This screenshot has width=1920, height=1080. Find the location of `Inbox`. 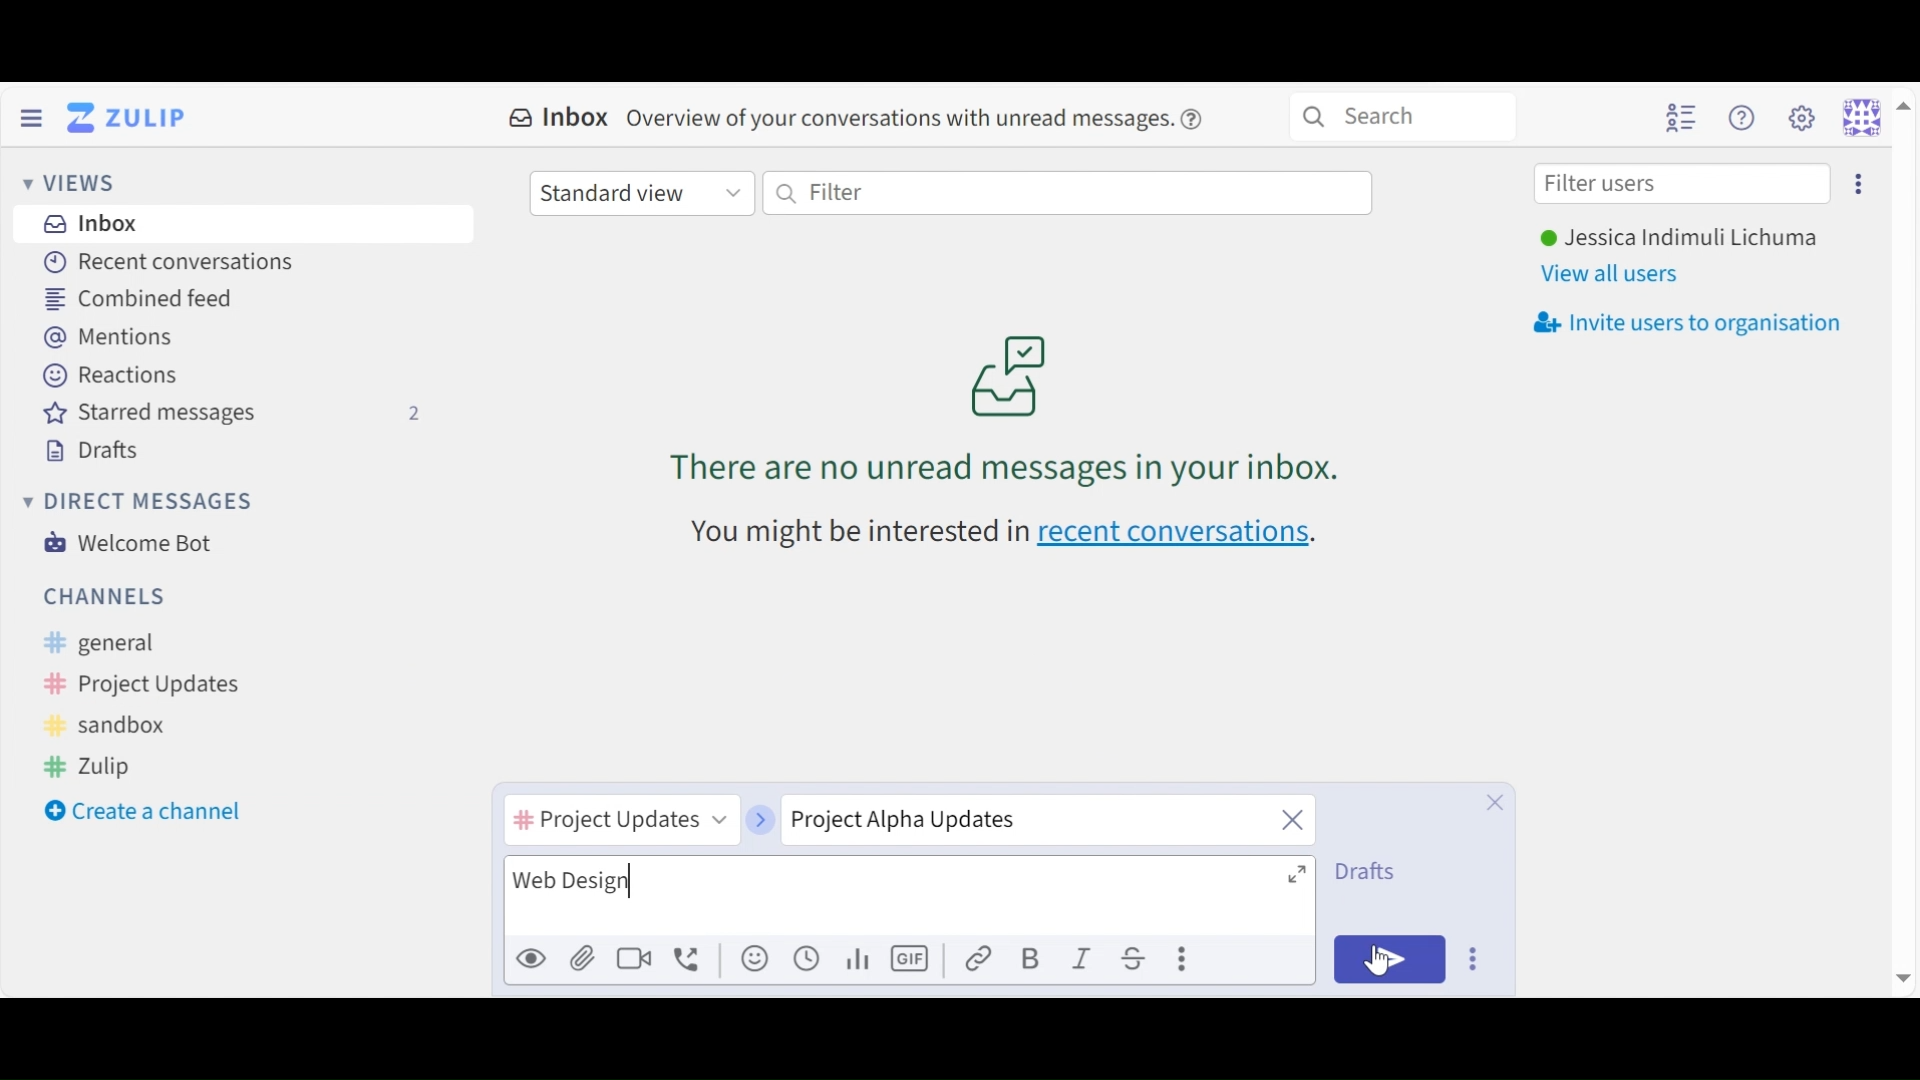

Inbox is located at coordinates (560, 118).